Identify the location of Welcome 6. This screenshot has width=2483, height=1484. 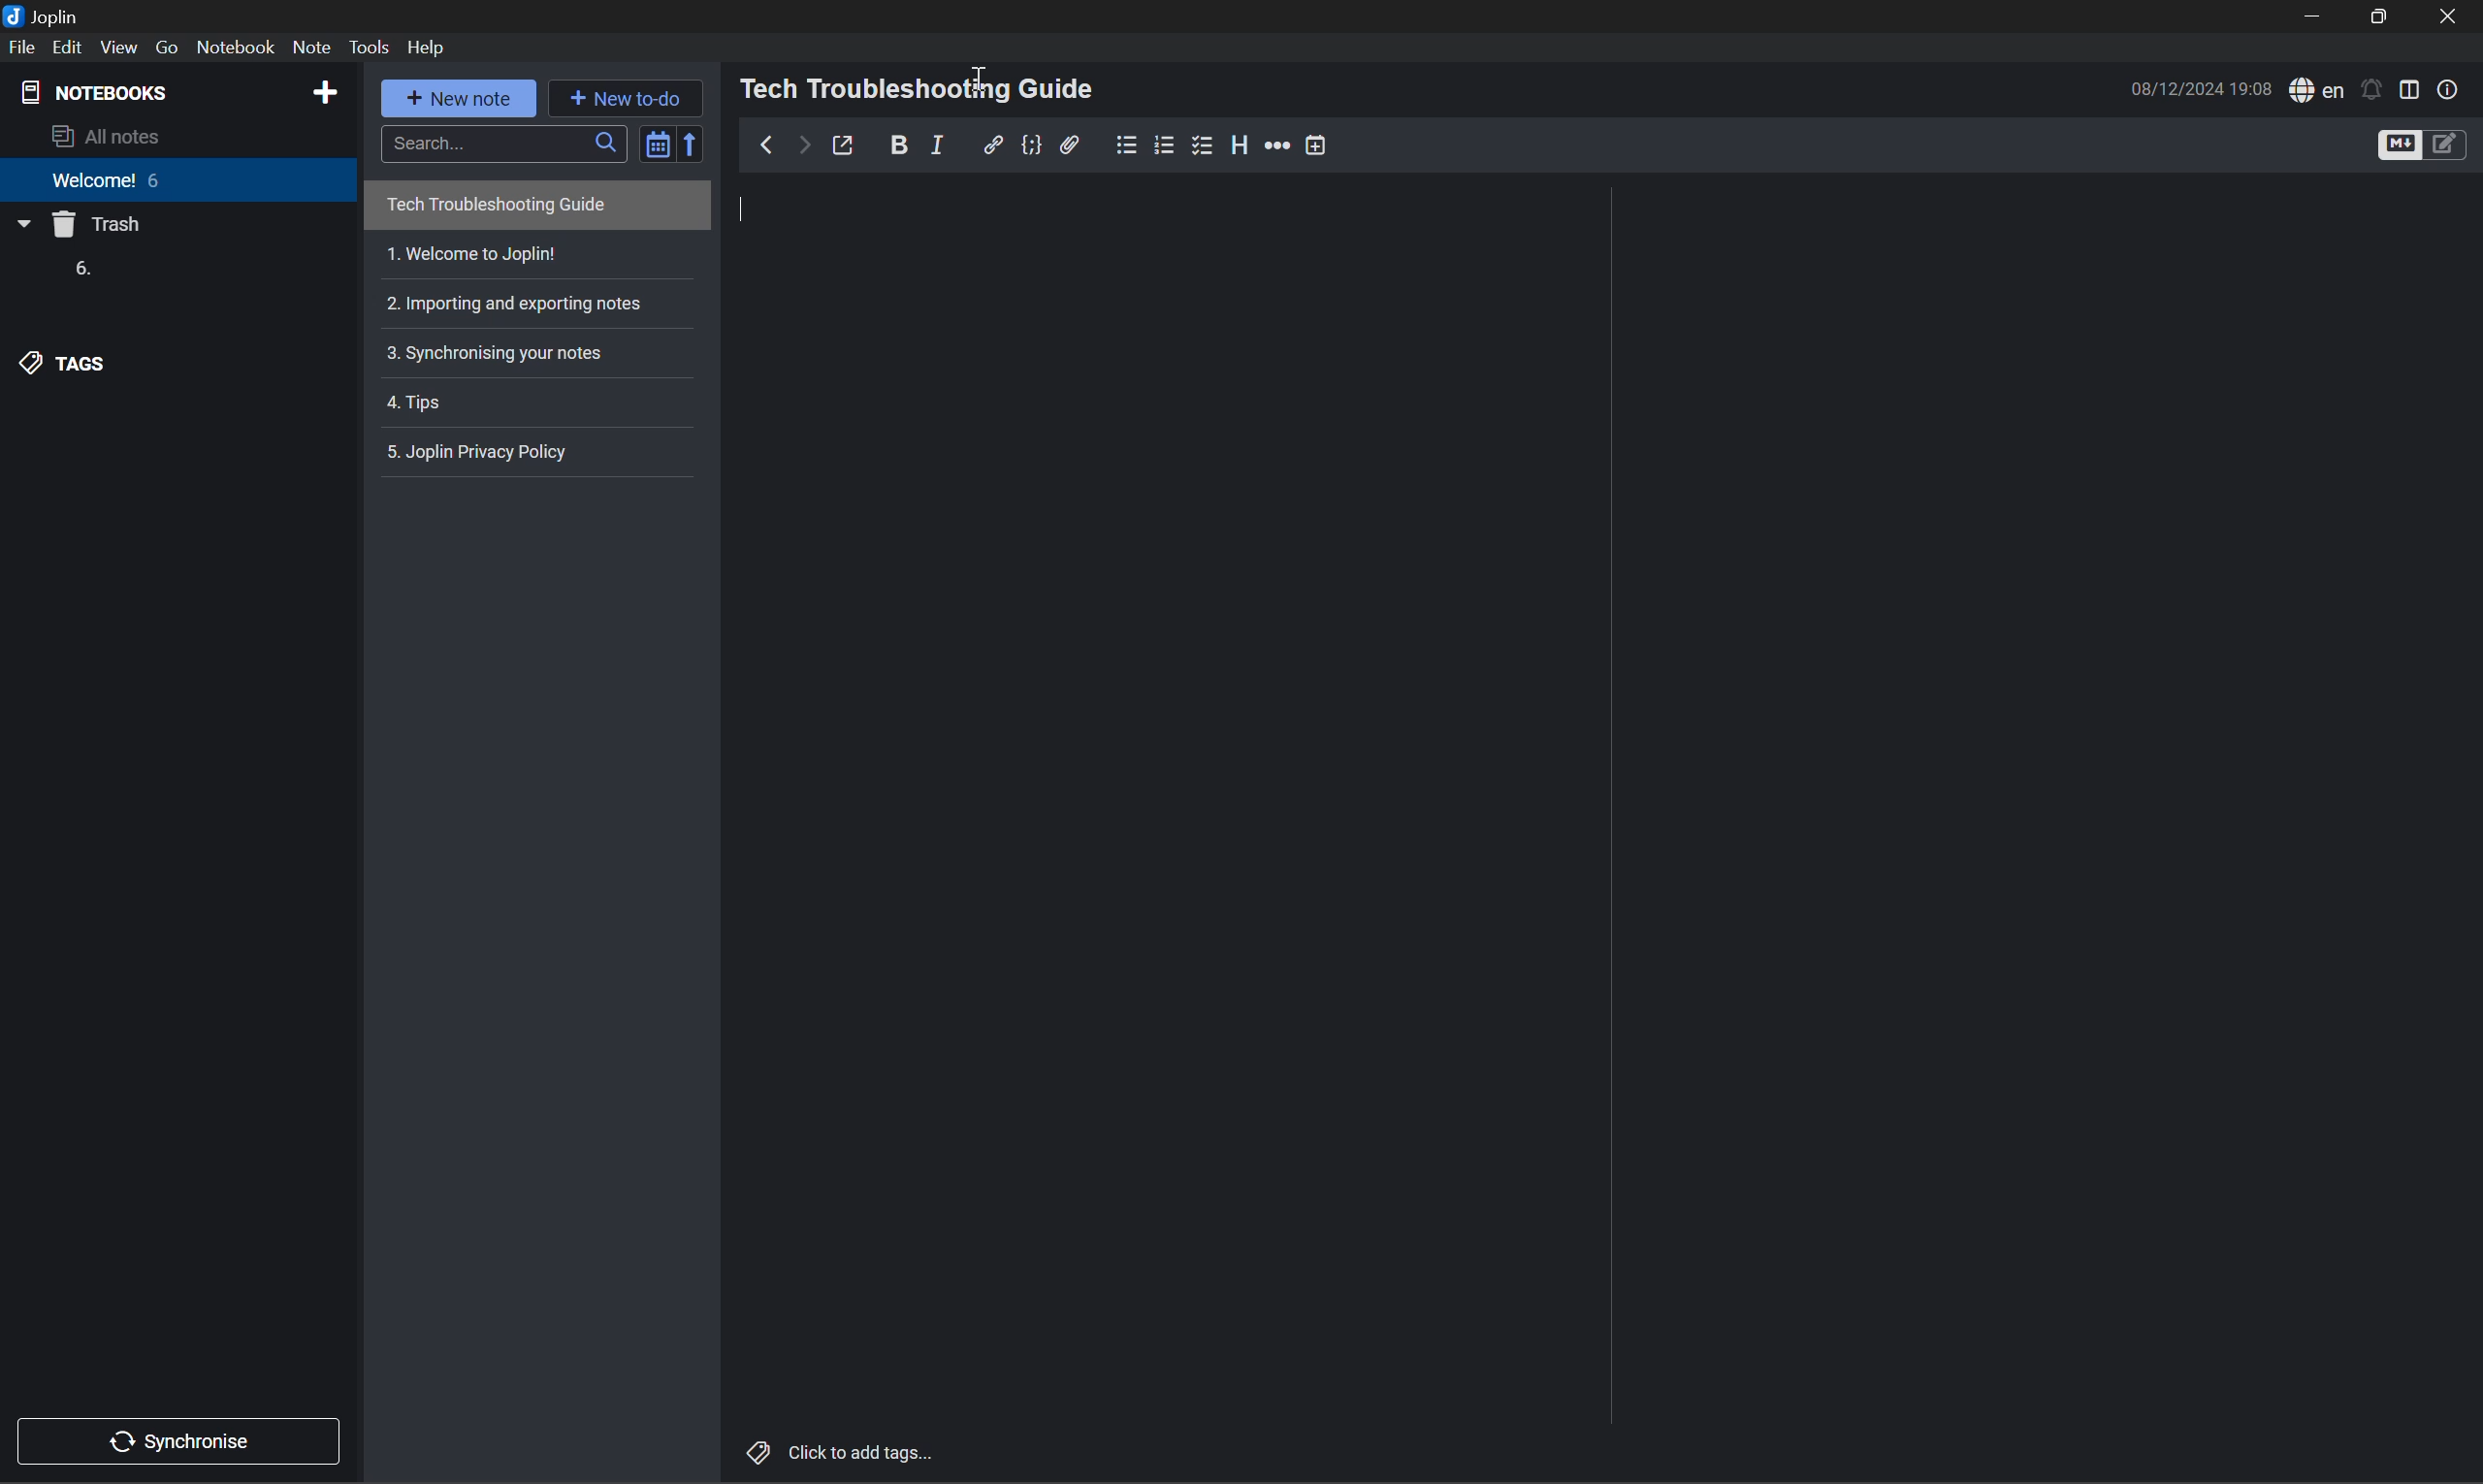
(109, 187).